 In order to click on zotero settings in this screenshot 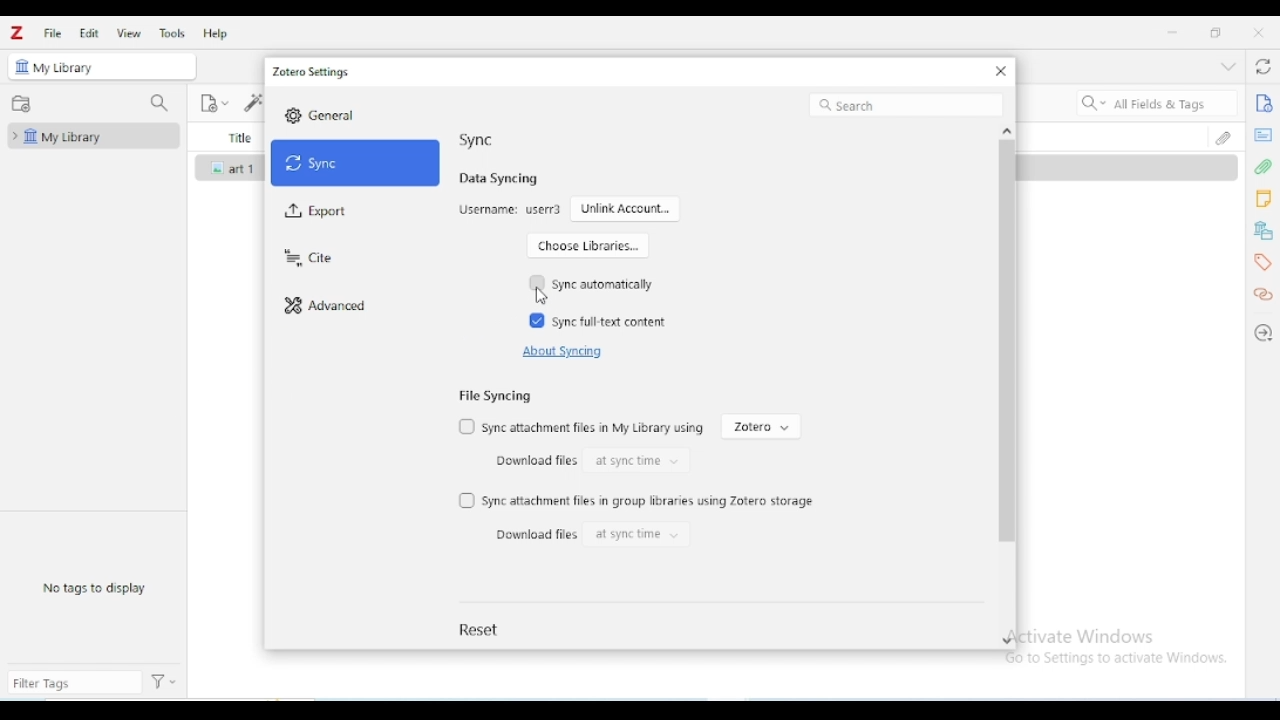, I will do `click(312, 72)`.